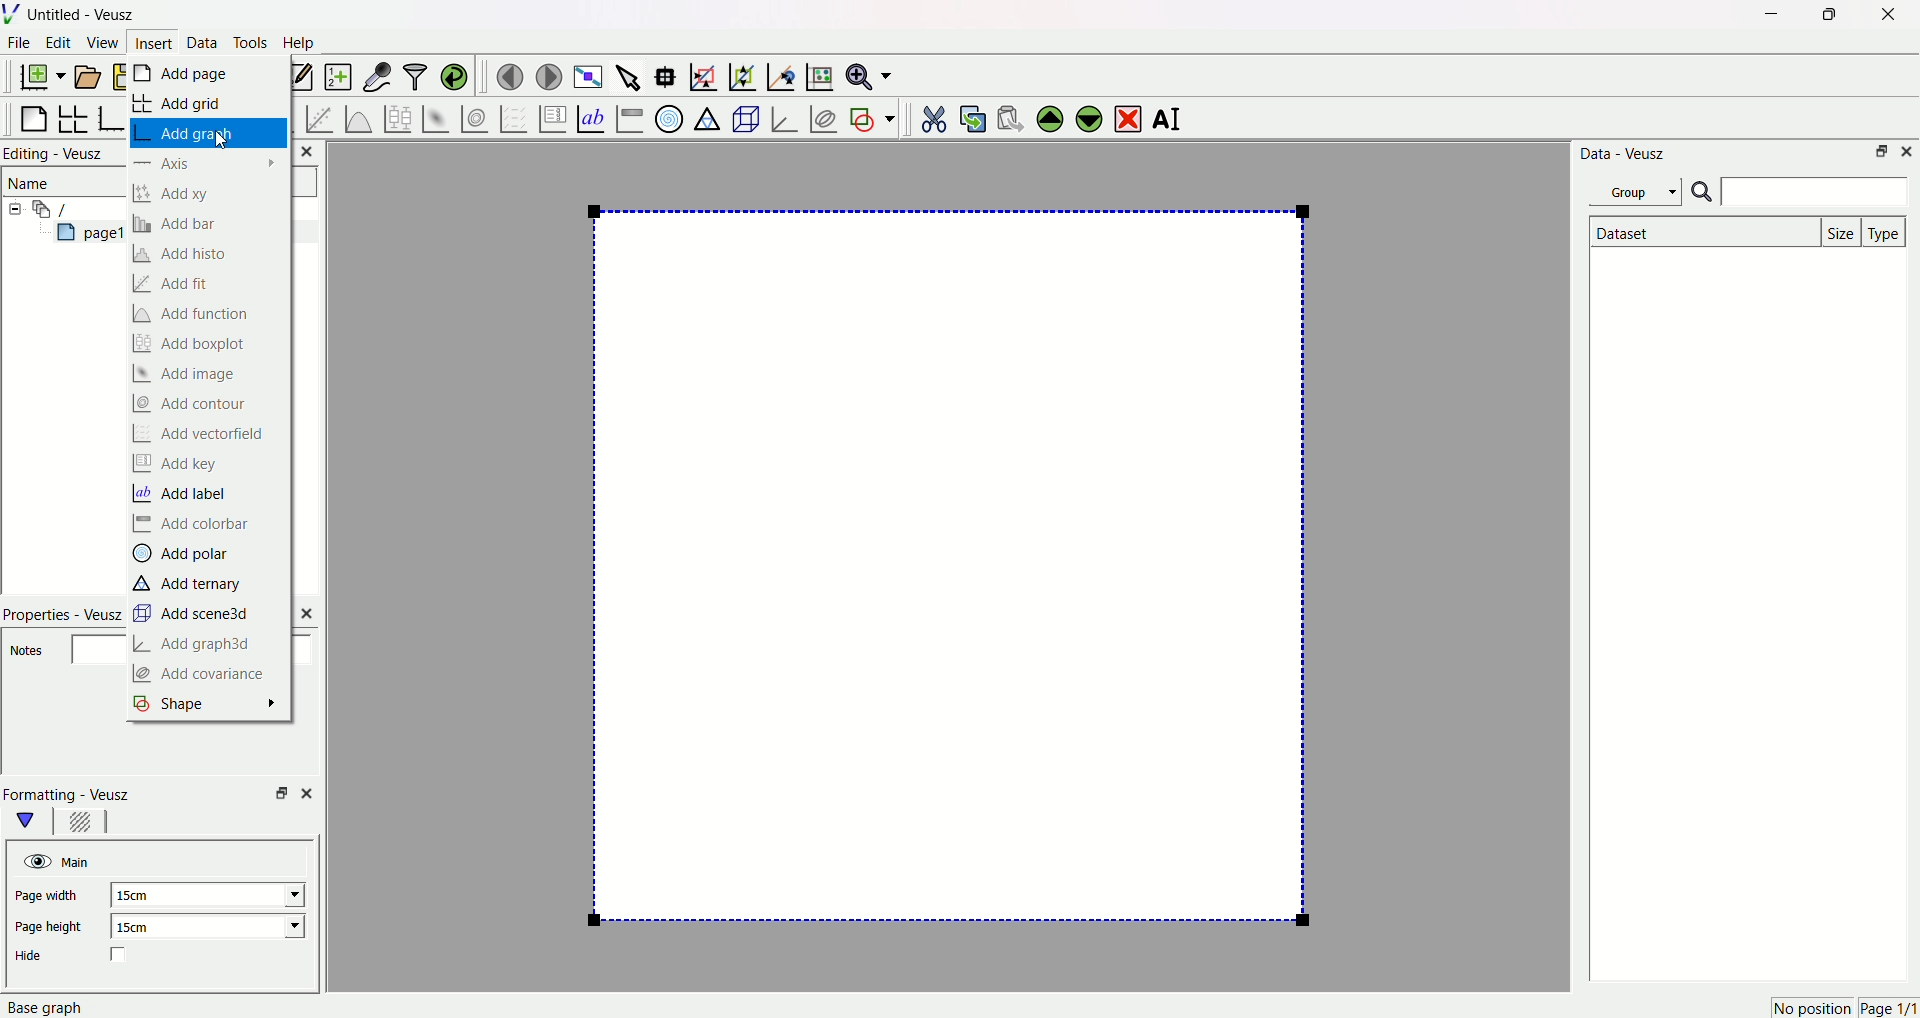  What do you see at coordinates (375, 75) in the screenshot?
I see `capture remote datasets` at bounding box center [375, 75].